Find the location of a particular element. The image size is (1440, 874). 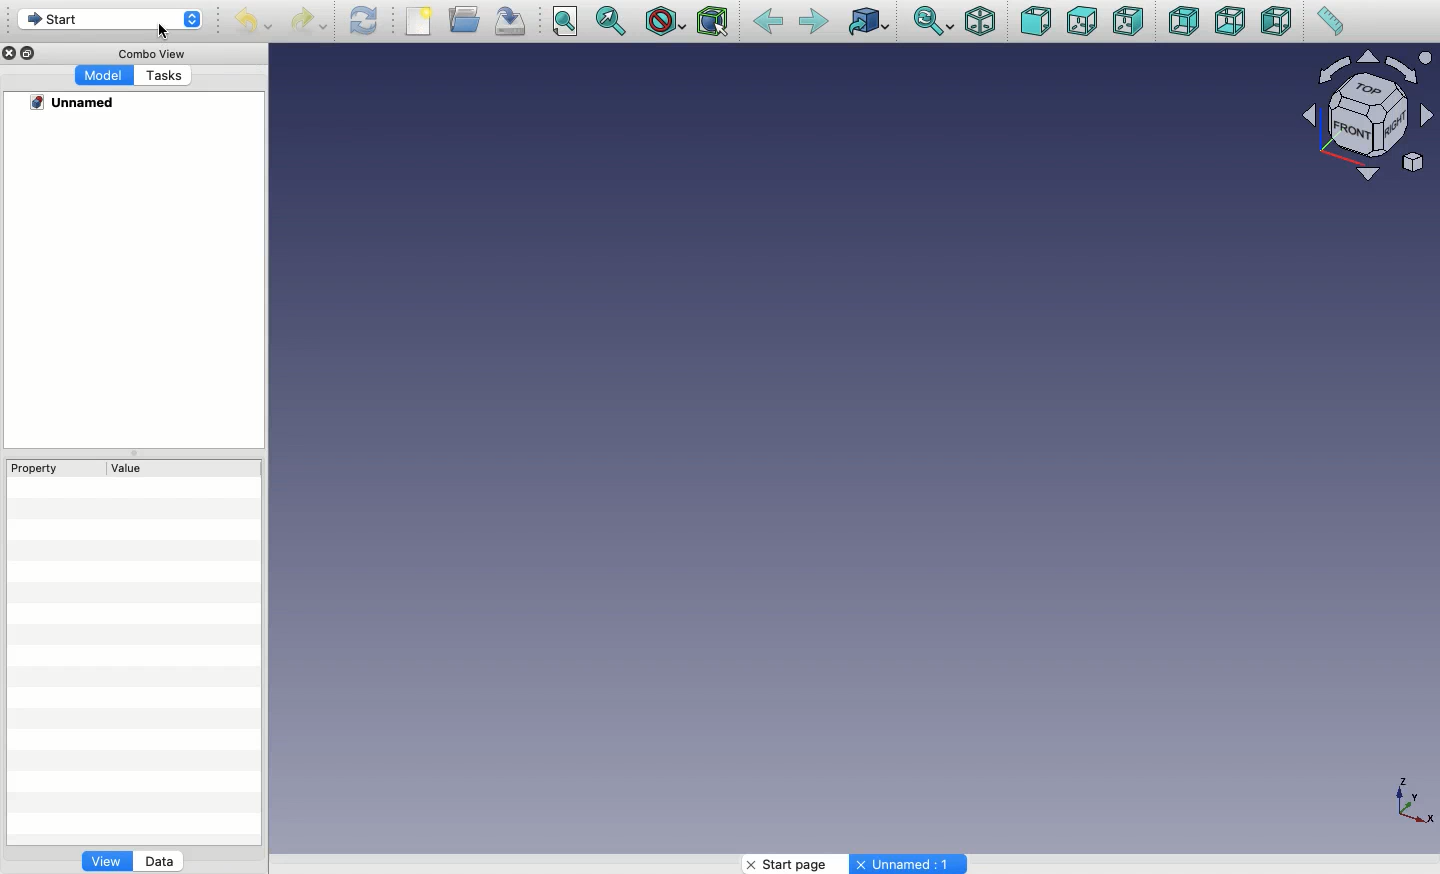

Axis is located at coordinates (1413, 802).